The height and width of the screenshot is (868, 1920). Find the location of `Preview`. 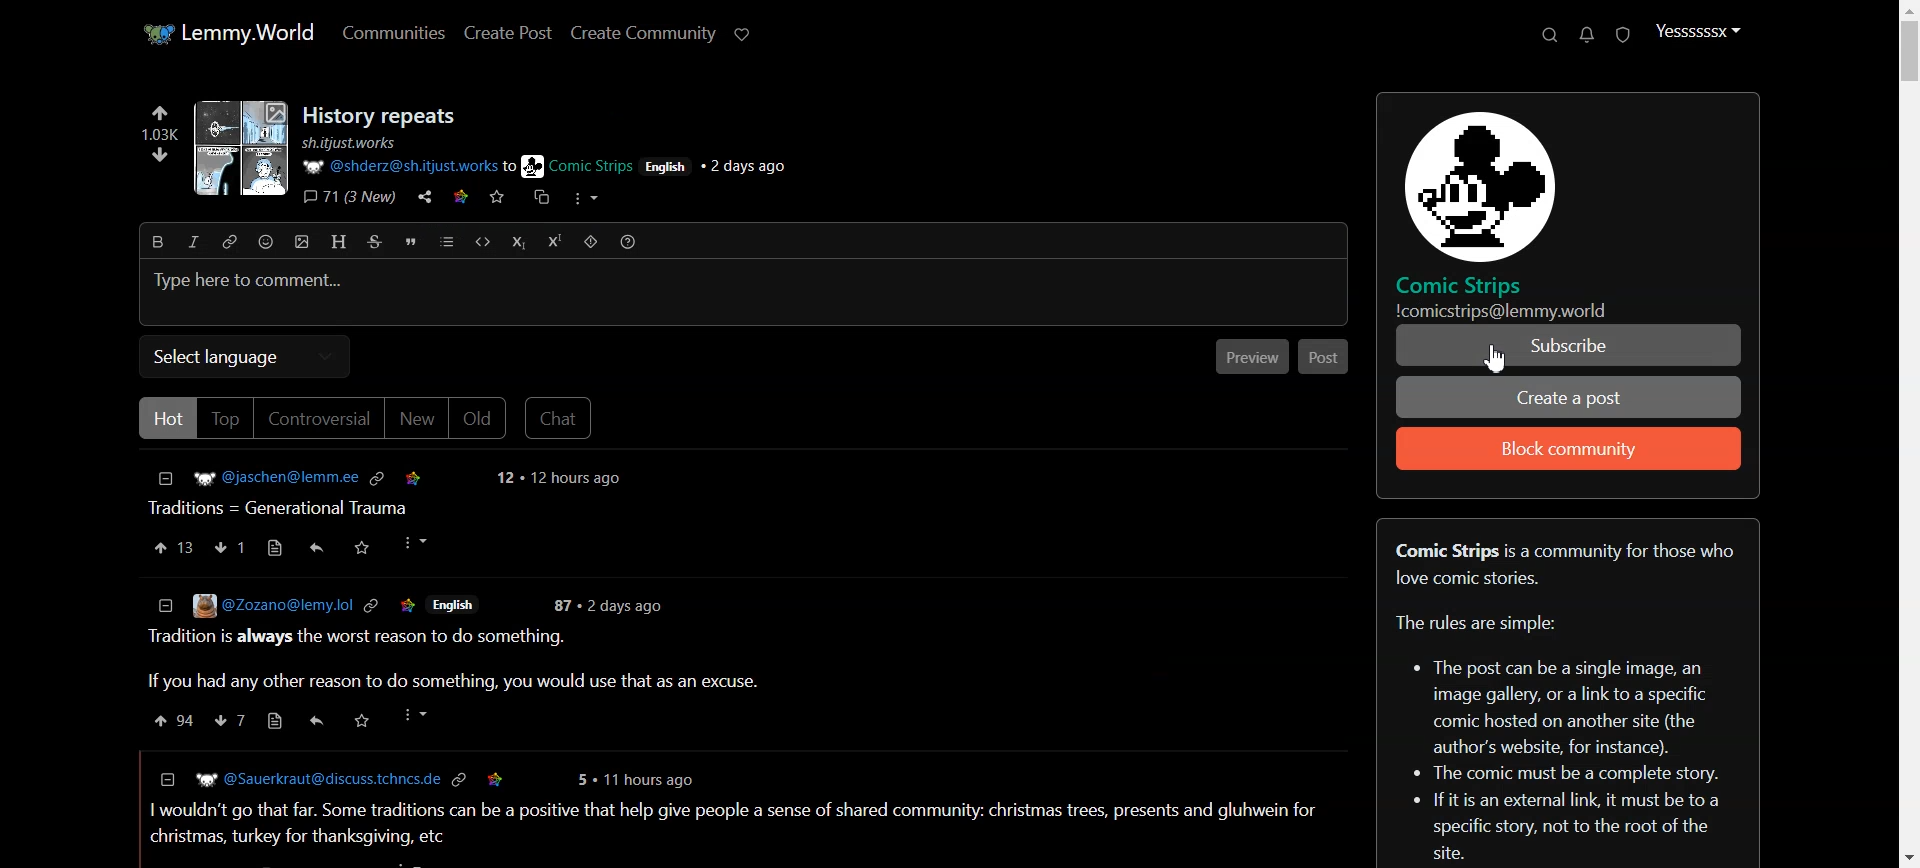

Preview is located at coordinates (1252, 355).